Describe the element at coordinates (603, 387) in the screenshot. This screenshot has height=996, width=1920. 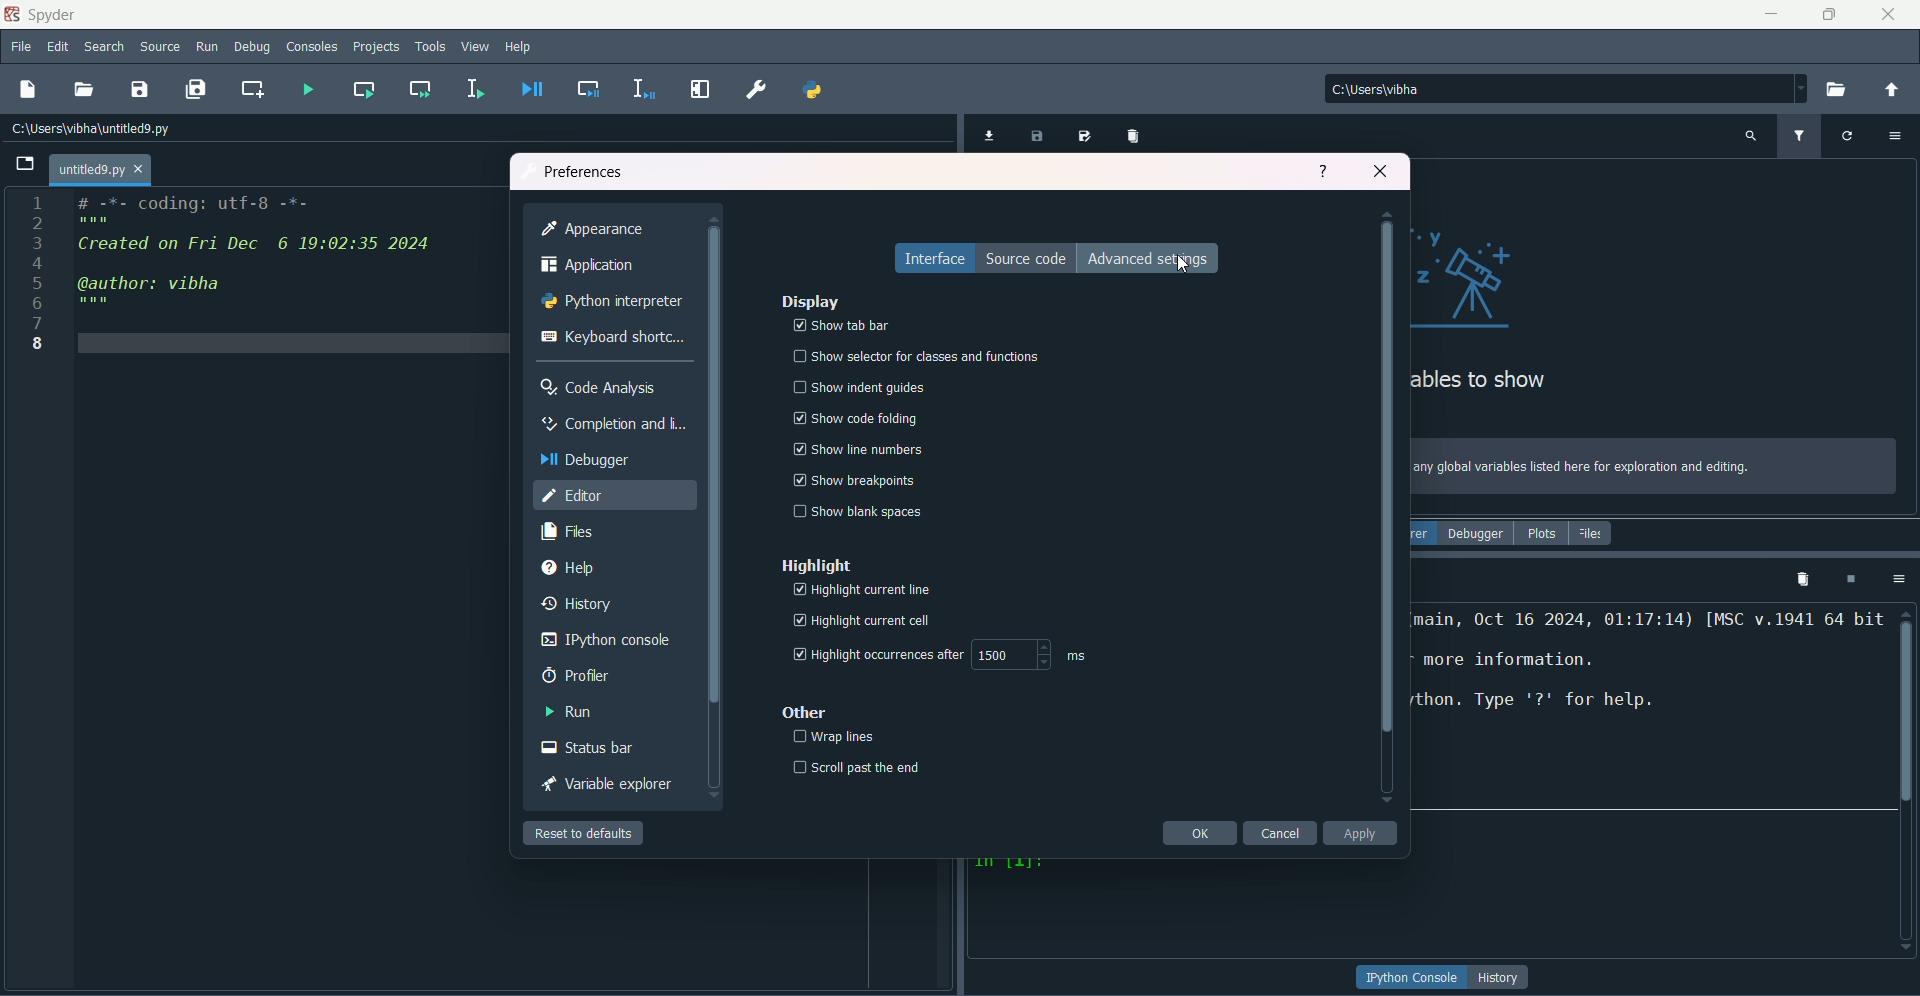
I see `code analysis` at that location.